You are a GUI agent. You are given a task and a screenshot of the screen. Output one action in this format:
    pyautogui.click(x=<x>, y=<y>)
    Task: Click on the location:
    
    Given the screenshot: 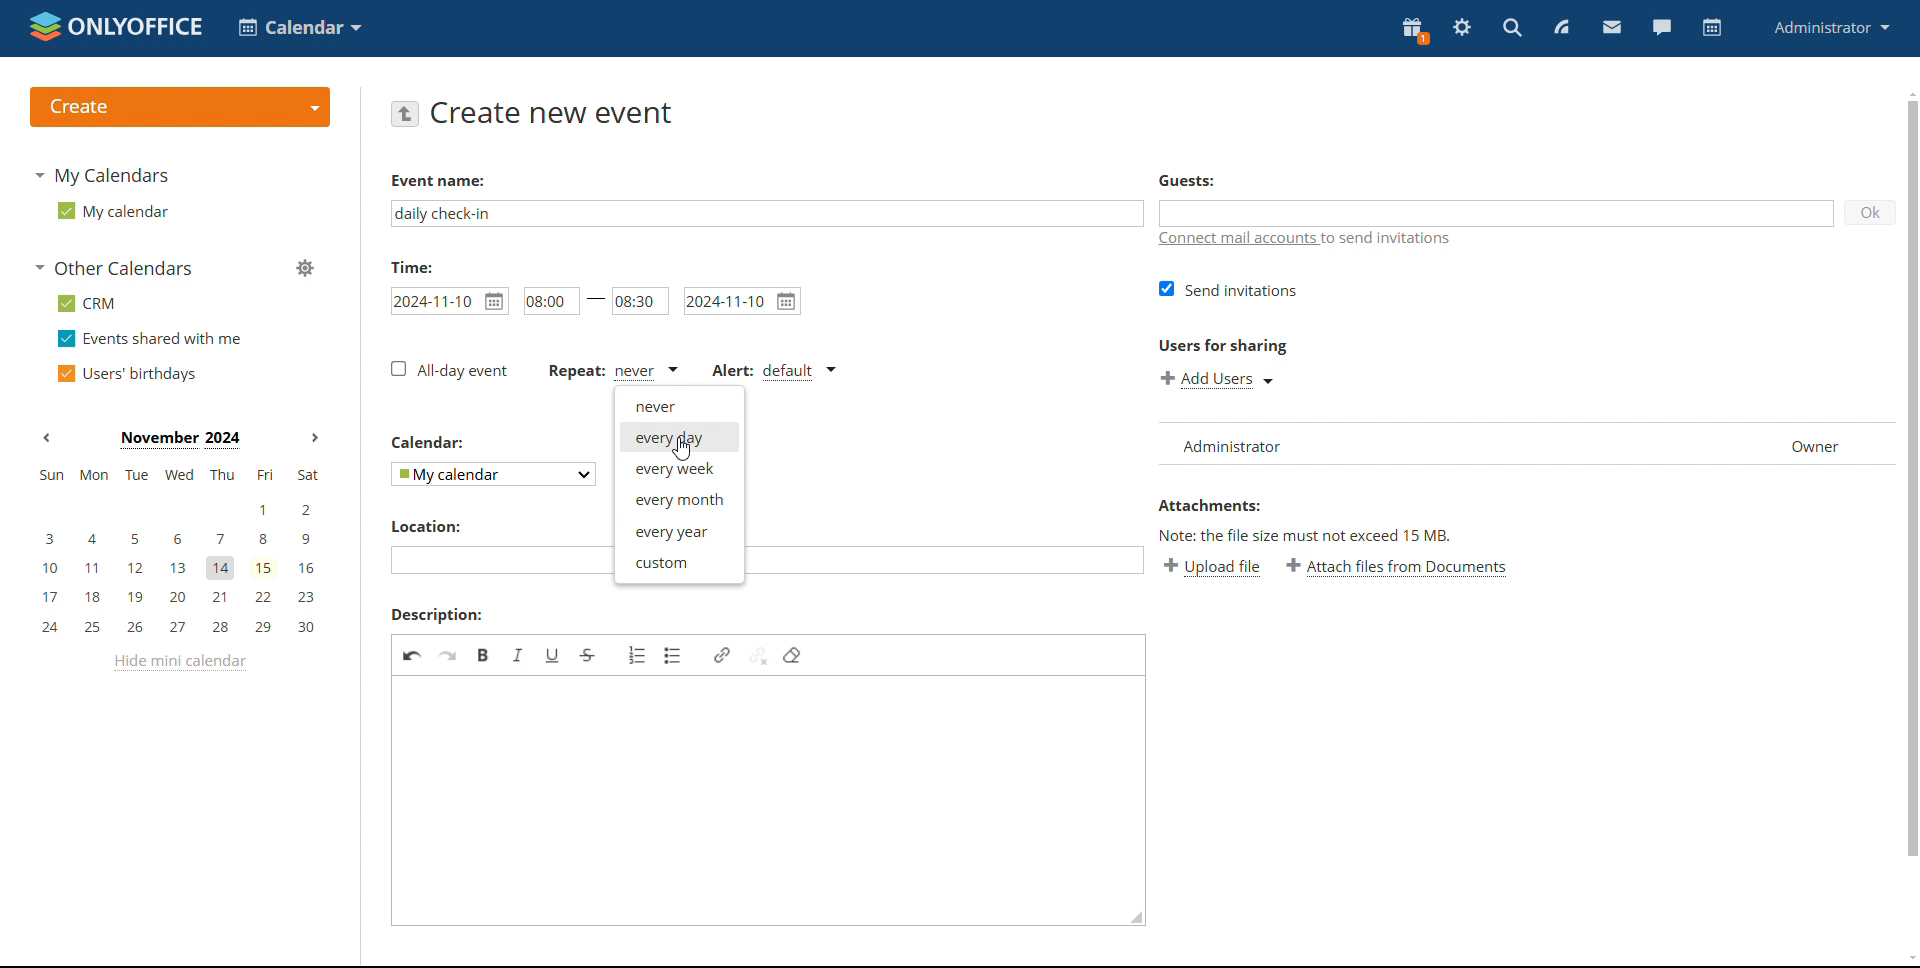 What is the action you would take?
    pyautogui.click(x=448, y=526)
    